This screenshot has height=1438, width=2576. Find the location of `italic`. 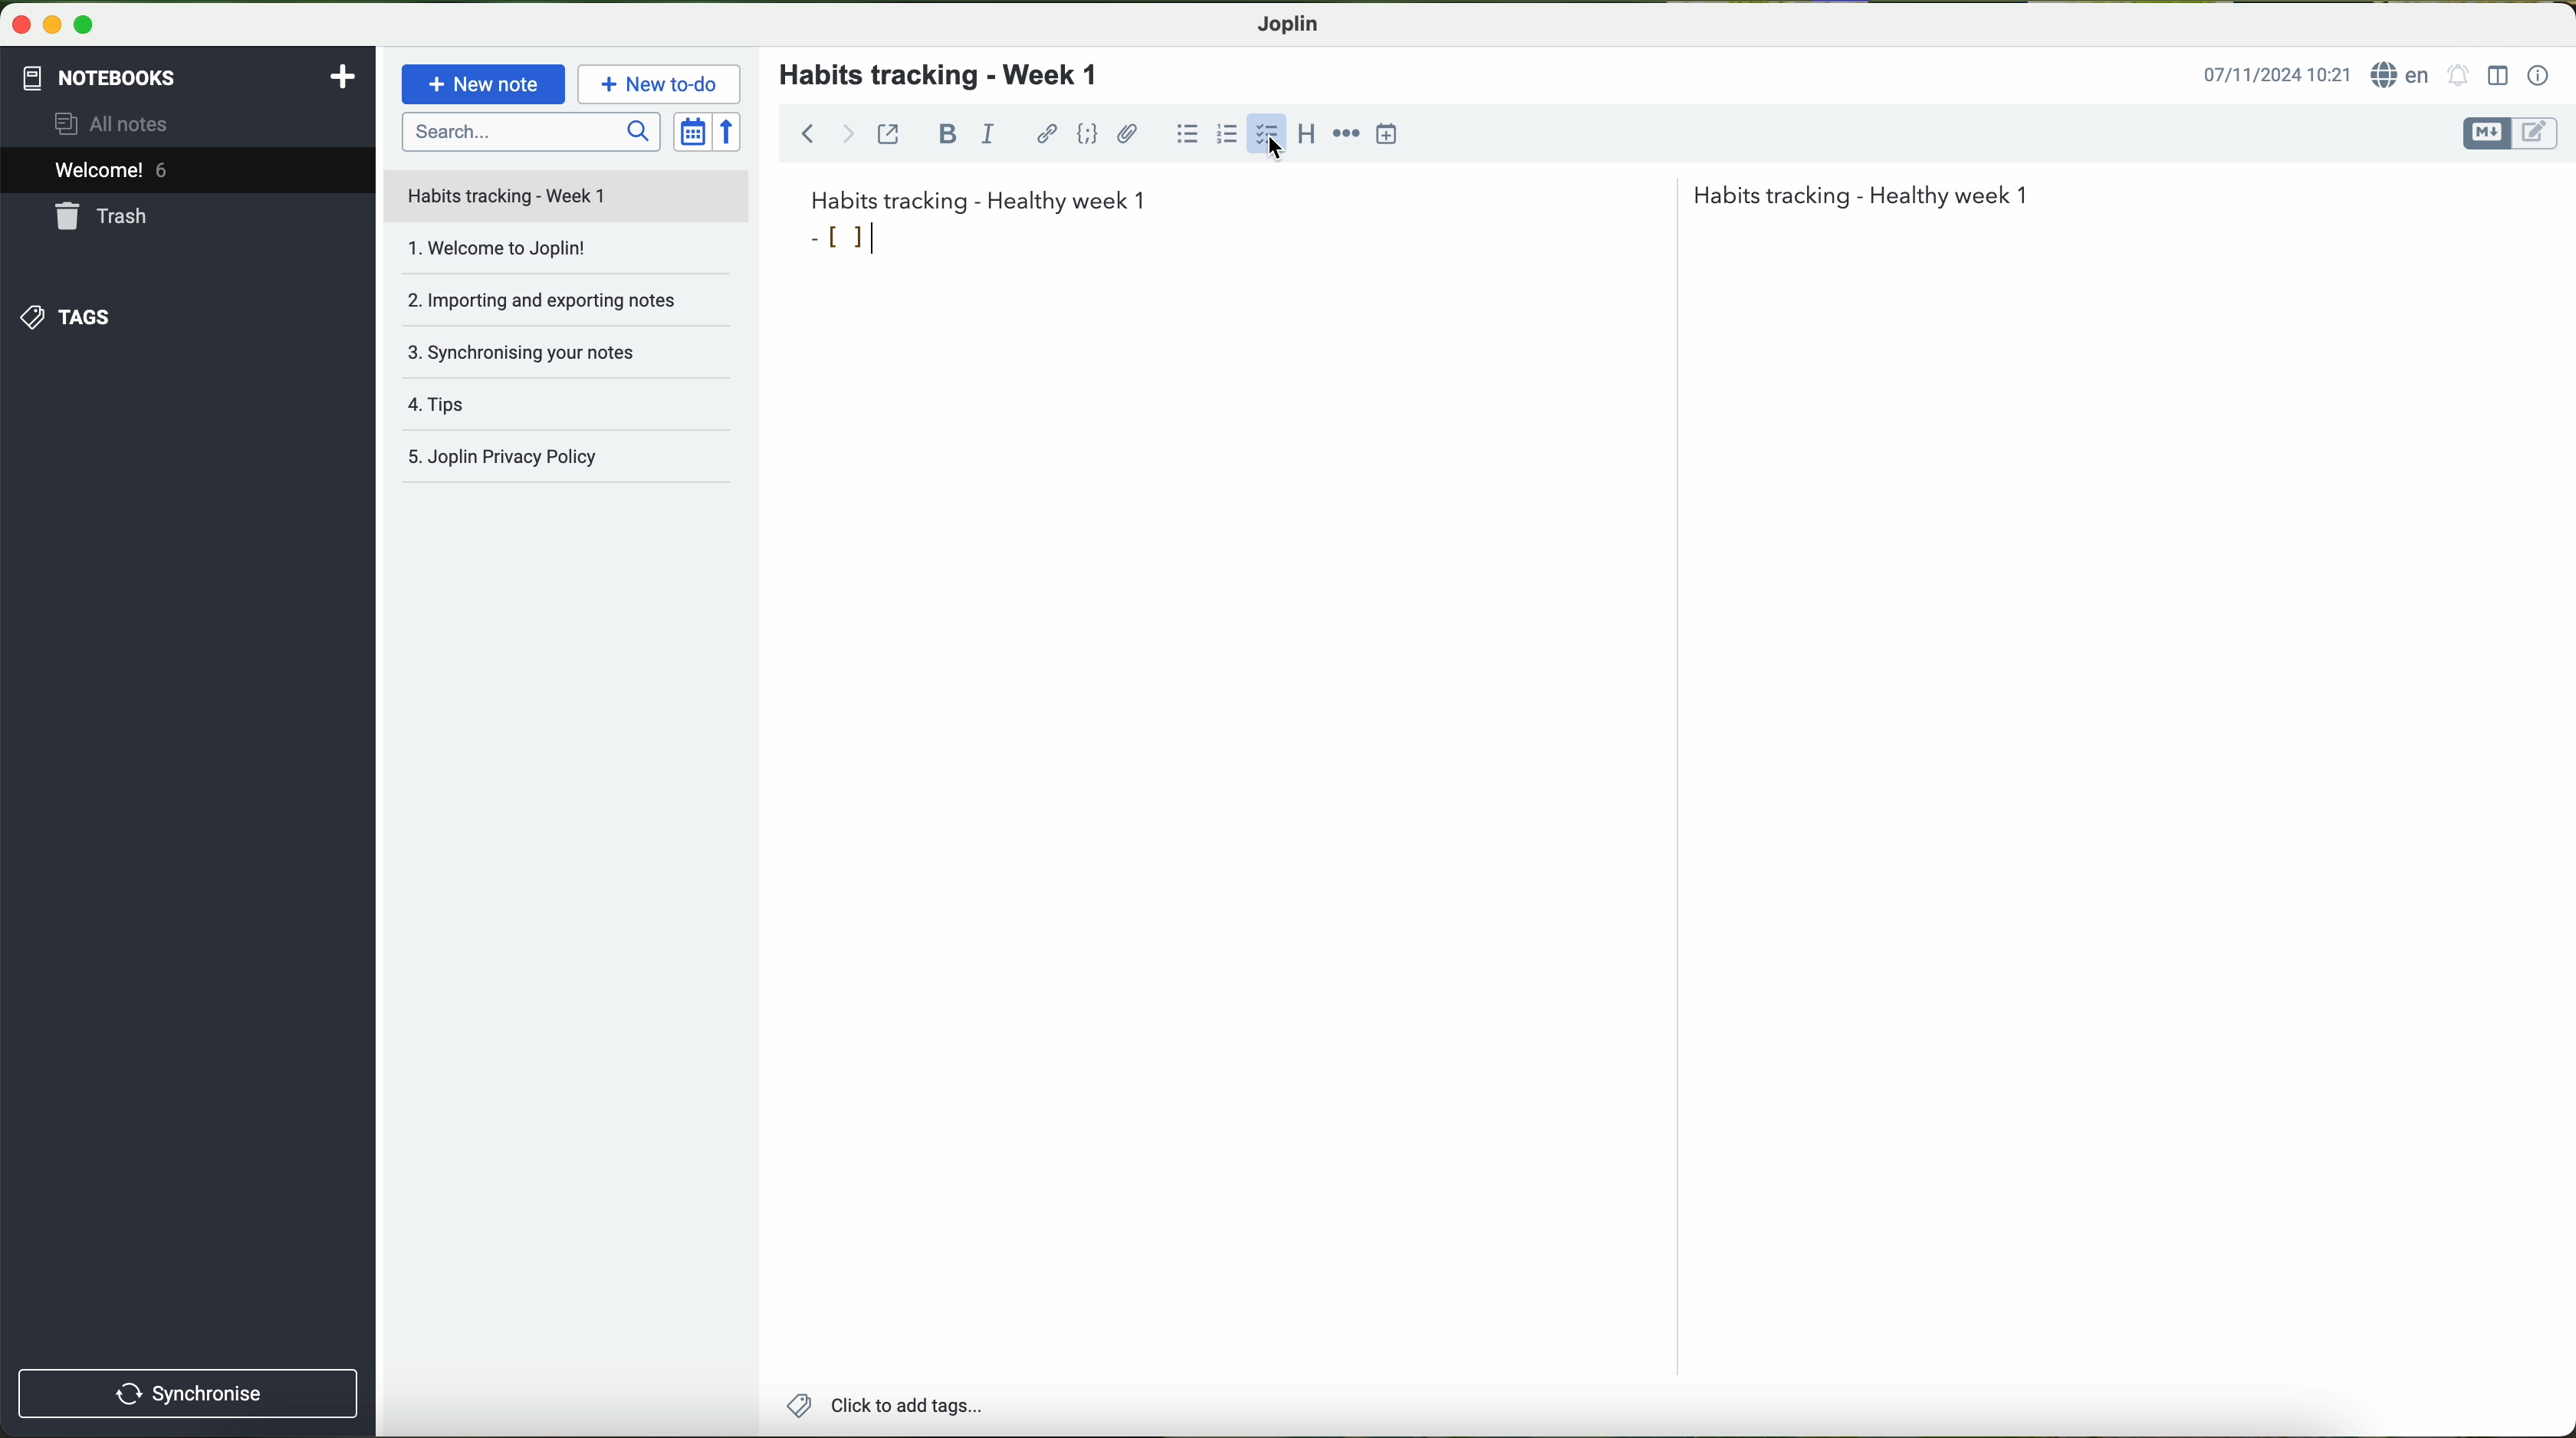

italic is located at coordinates (988, 132).